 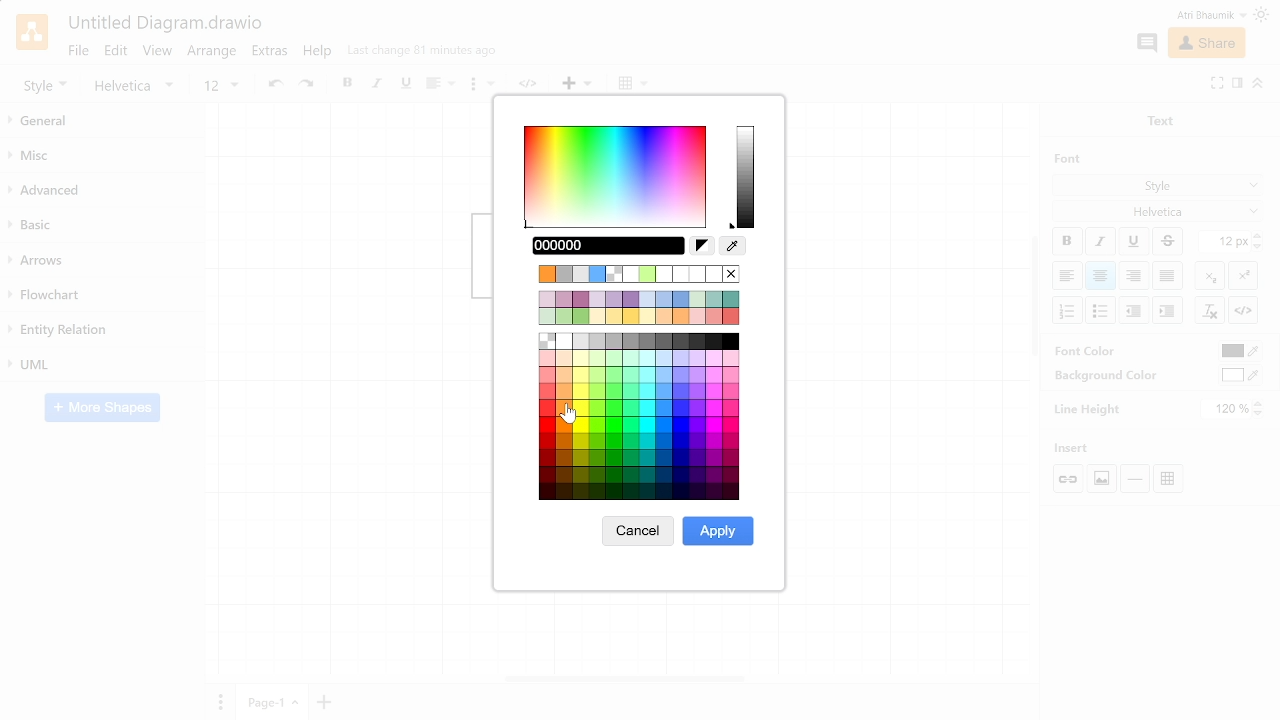 What do you see at coordinates (319, 54) in the screenshot?
I see `Help` at bounding box center [319, 54].